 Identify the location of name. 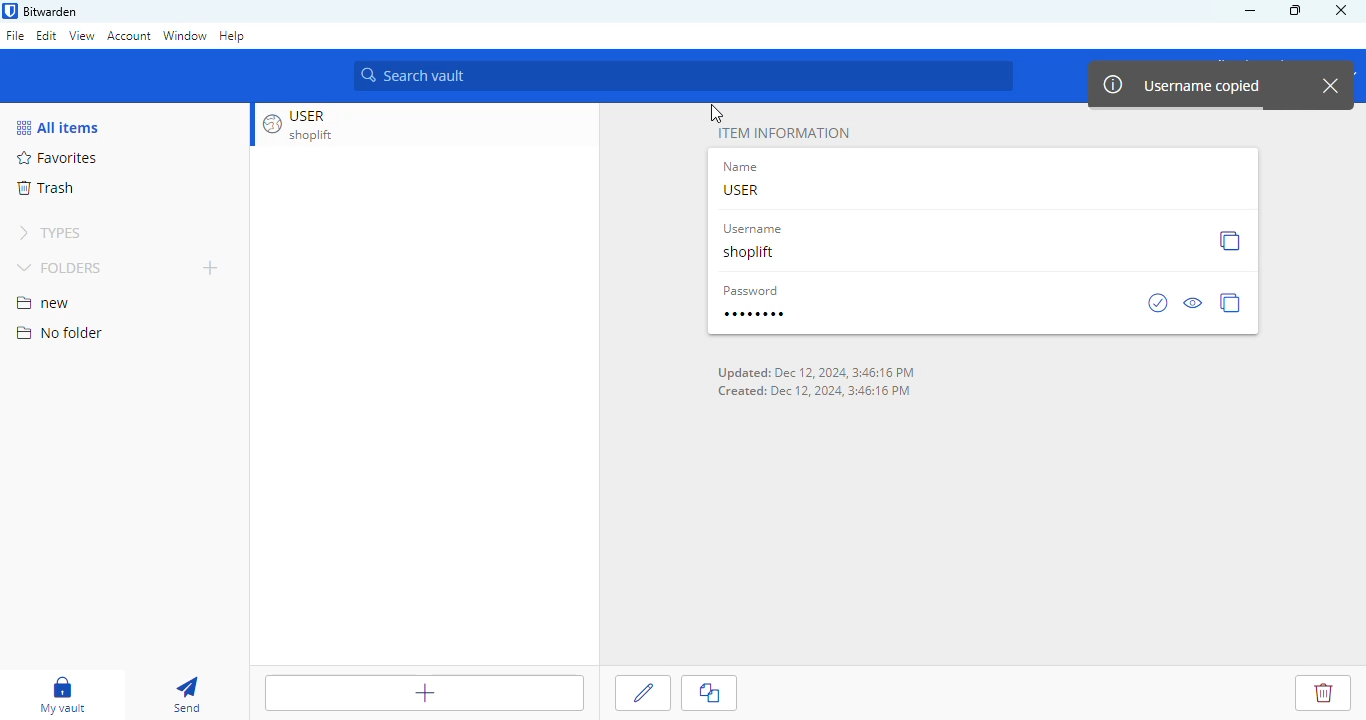
(742, 167).